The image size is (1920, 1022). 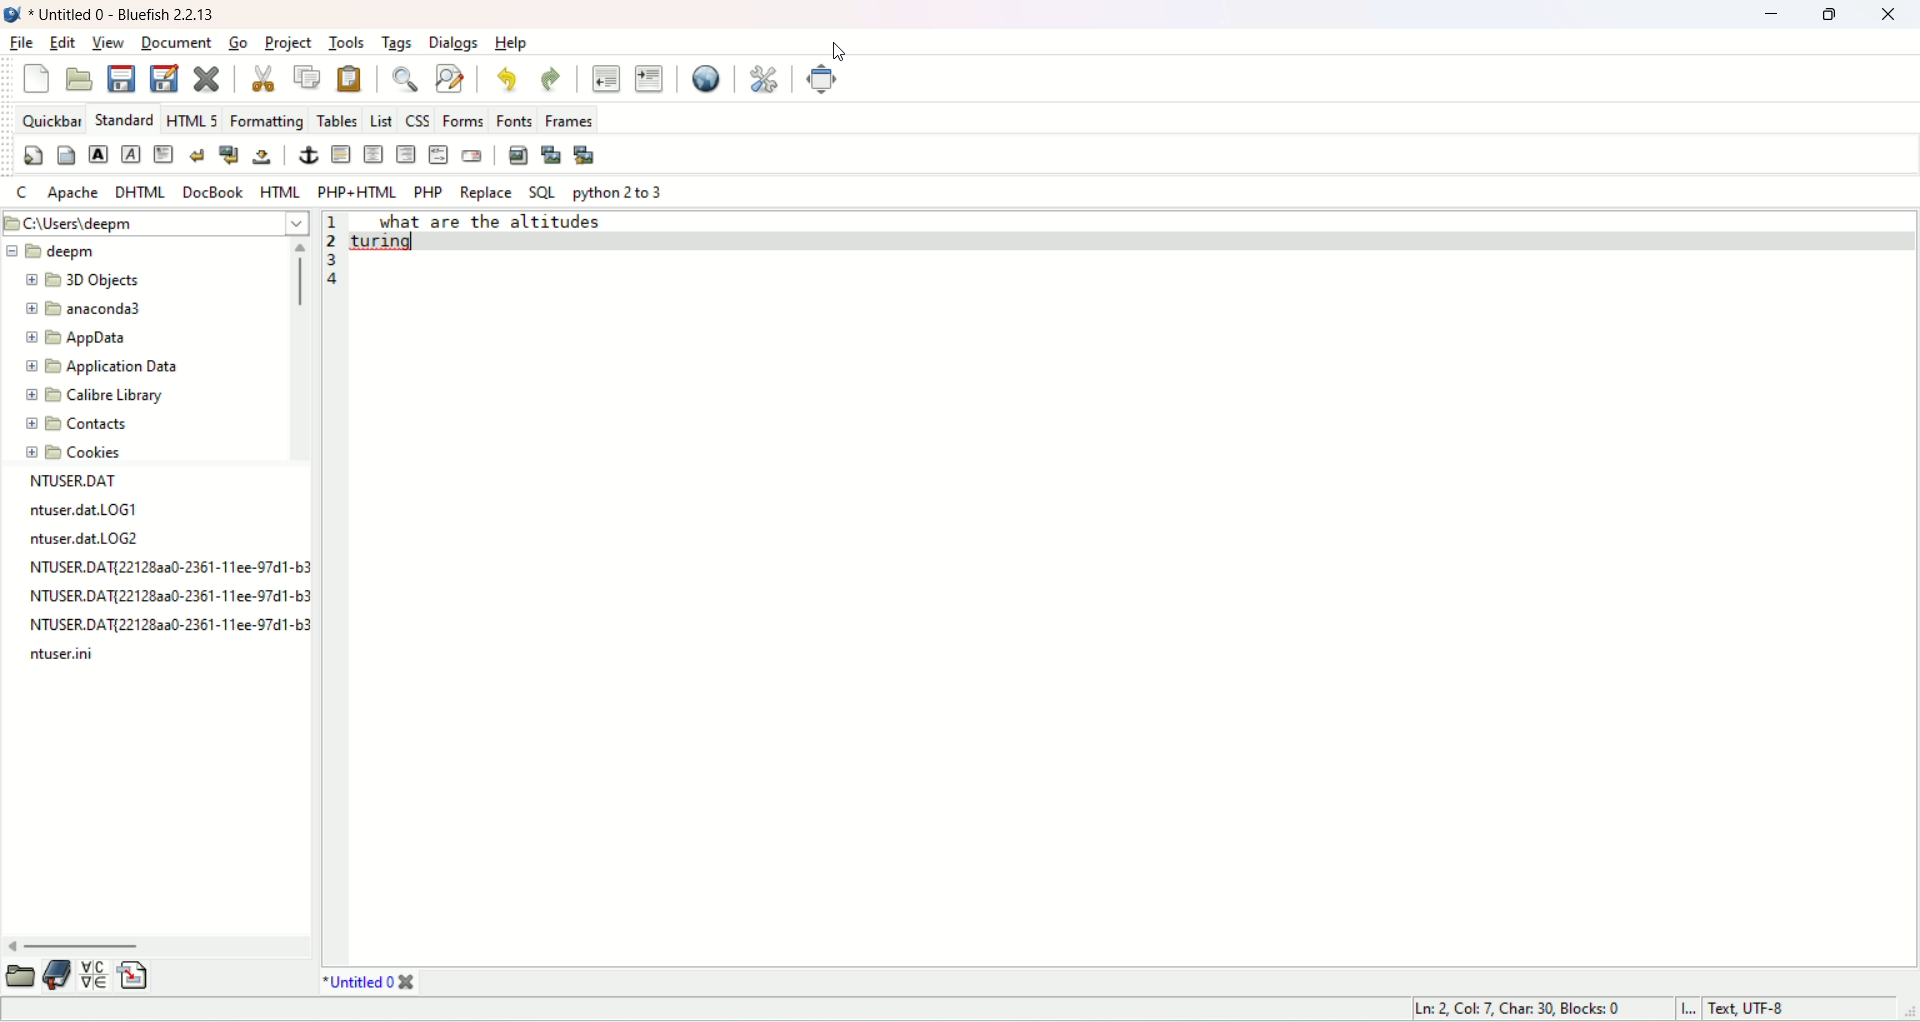 What do you see at coordinates (164, 77) in the screenshot?
I see `save file as` at bounding box center [164, 77].